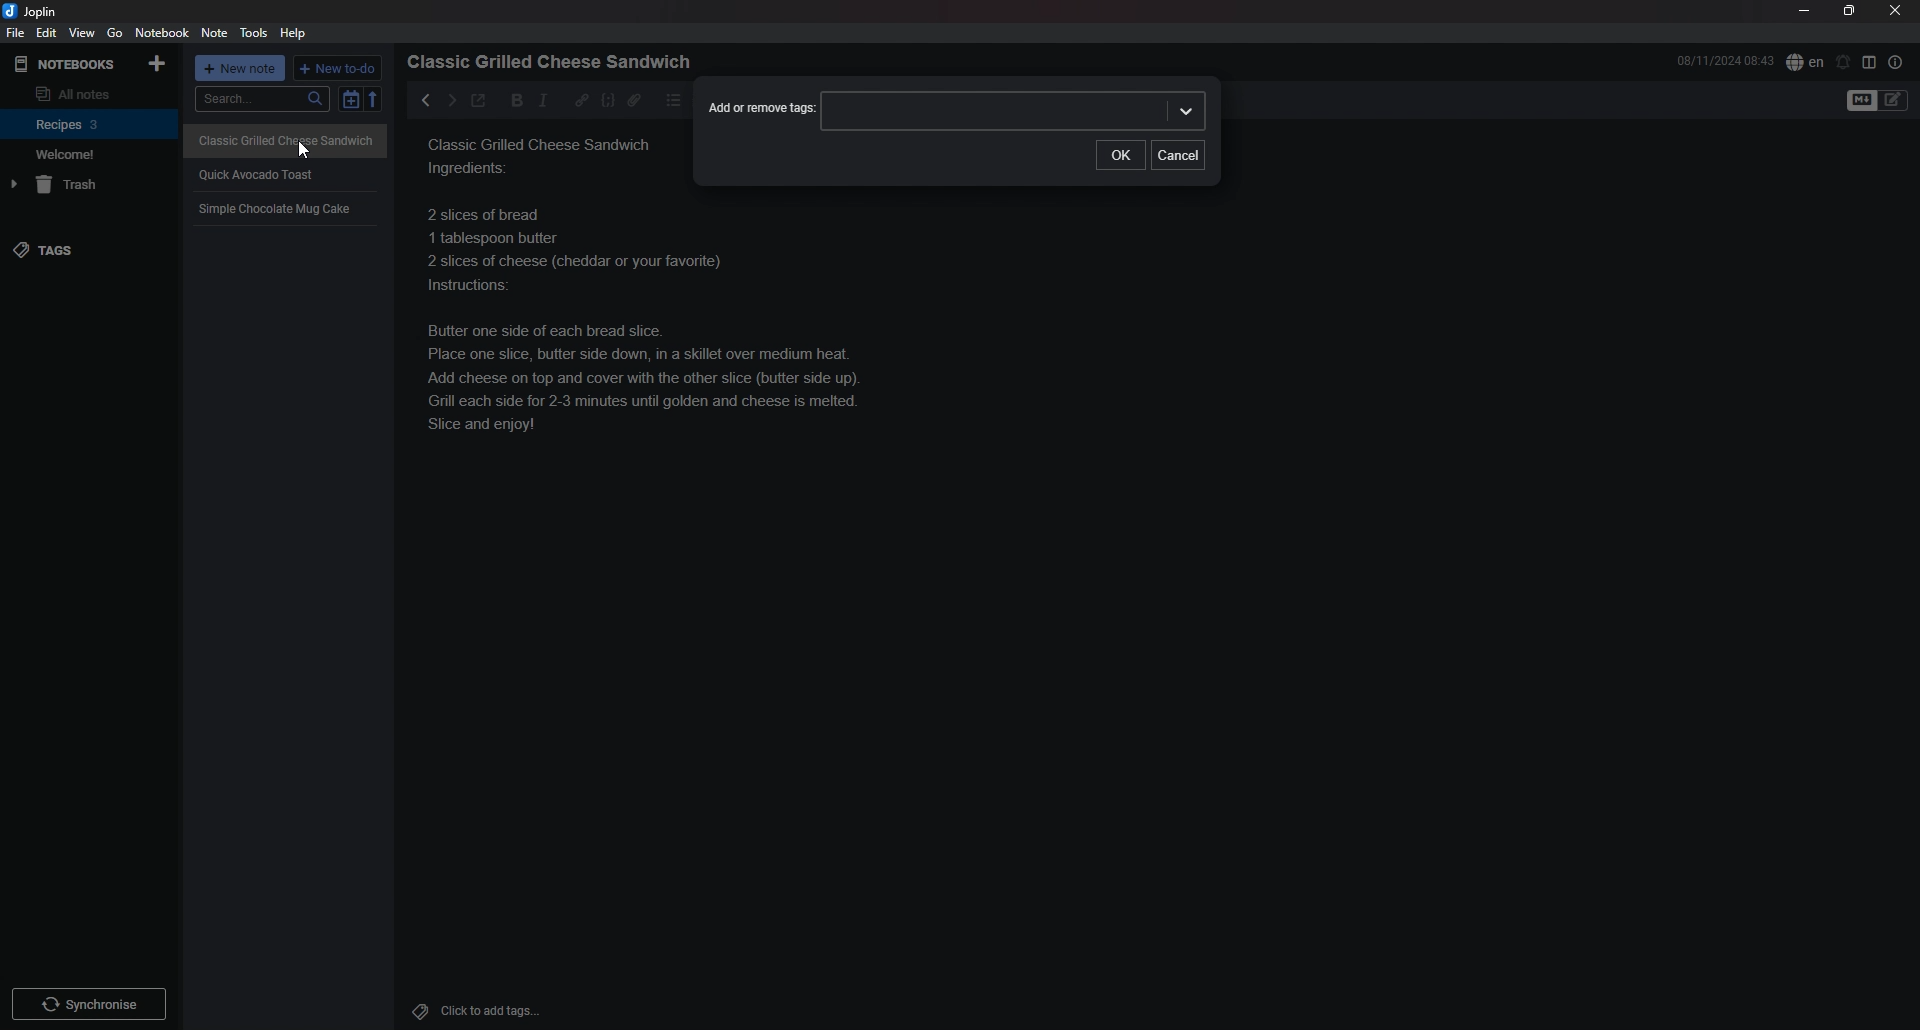  What do you see at coordinates (582, 99) in the screenshot?
I see `hyperlink` at bounding box center [582, 99].